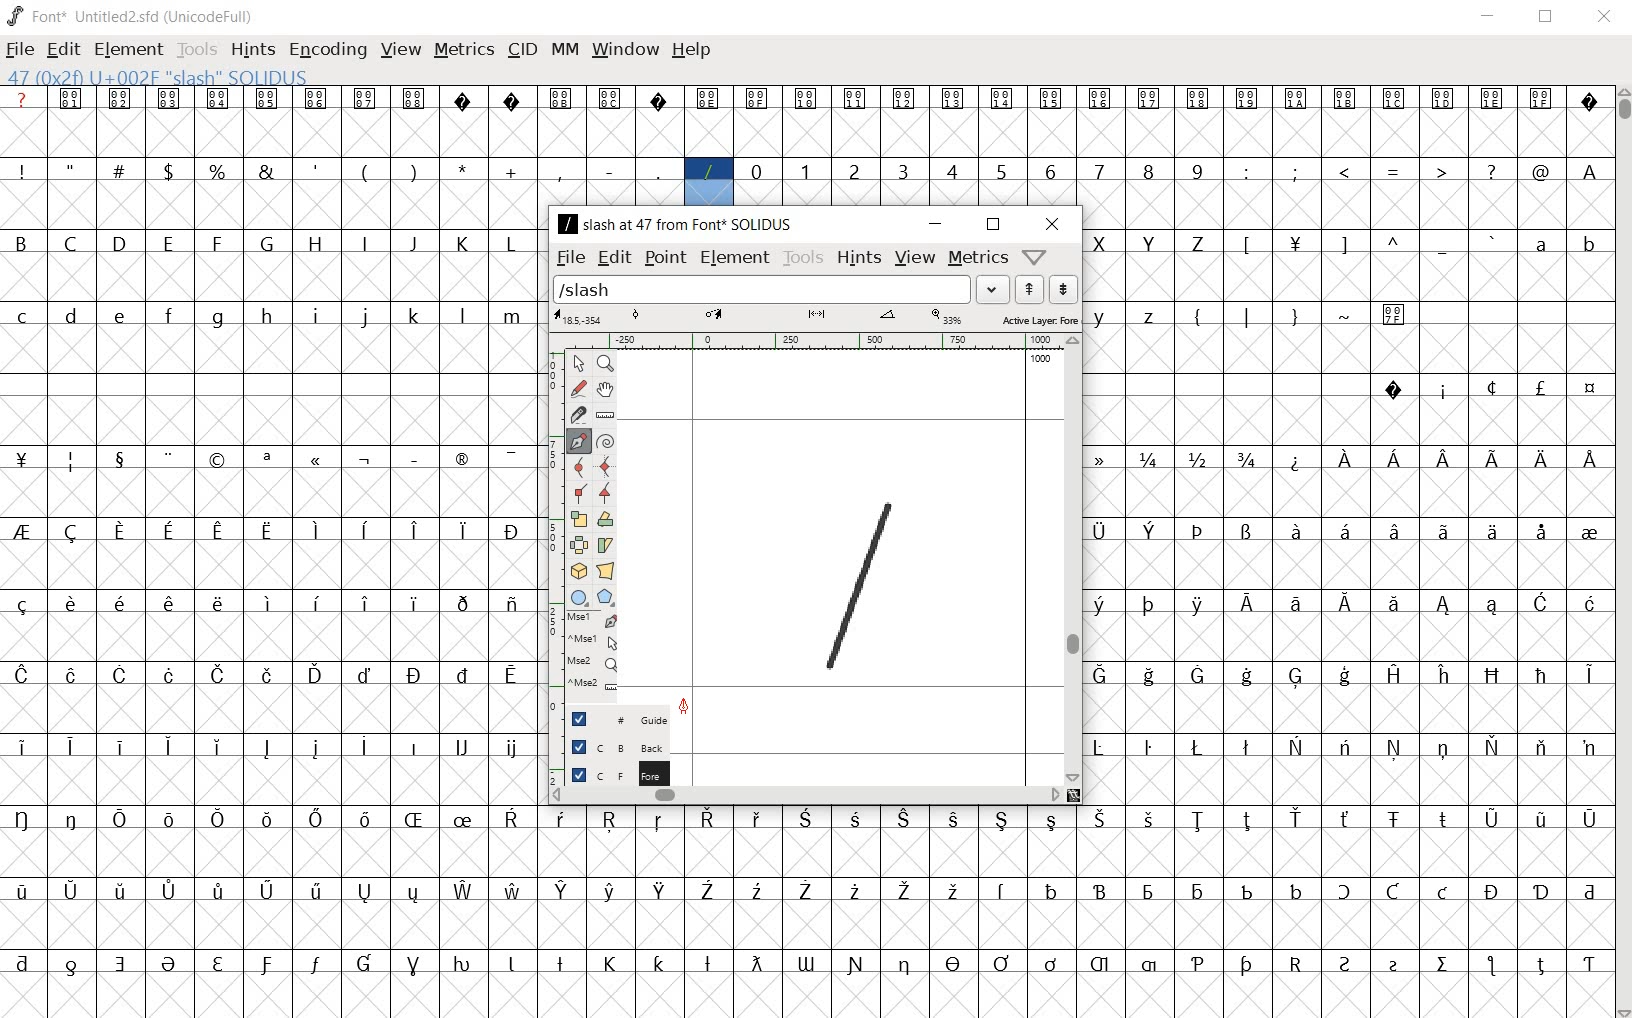  Describe the element at coordinates (1037, 364) in the screenshot. I see `1000` at that location.